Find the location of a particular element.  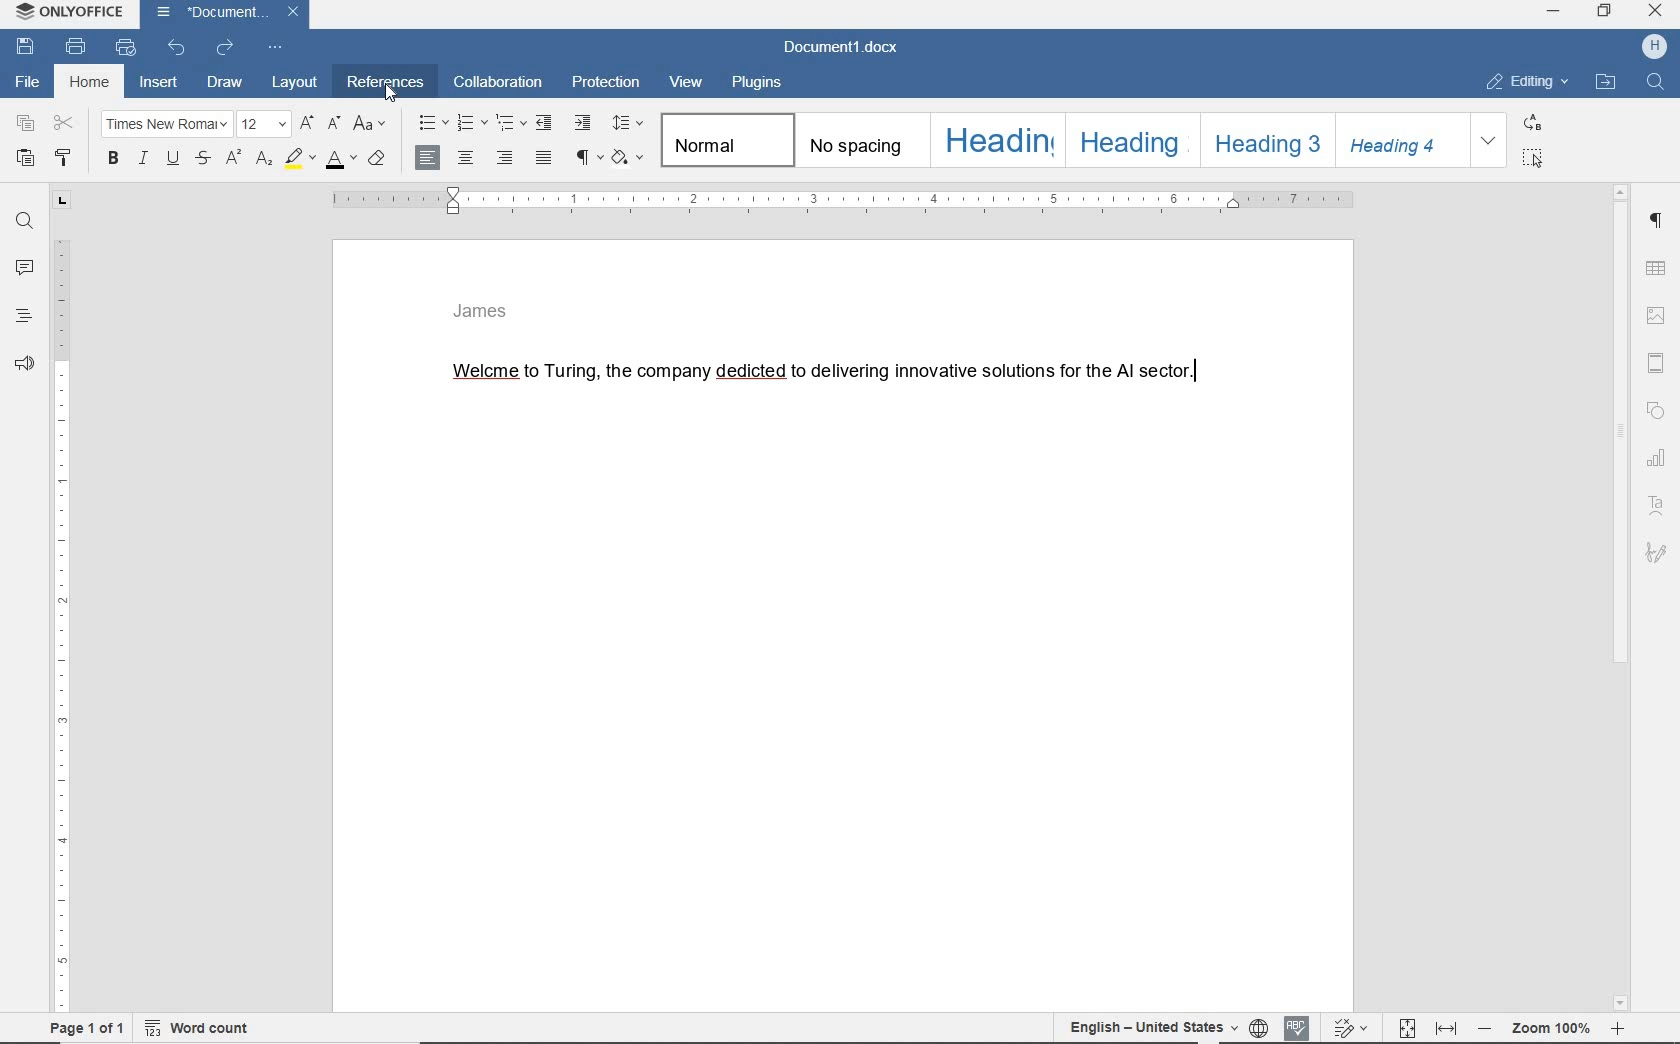

highlight color is located at coordinates (298, 159).